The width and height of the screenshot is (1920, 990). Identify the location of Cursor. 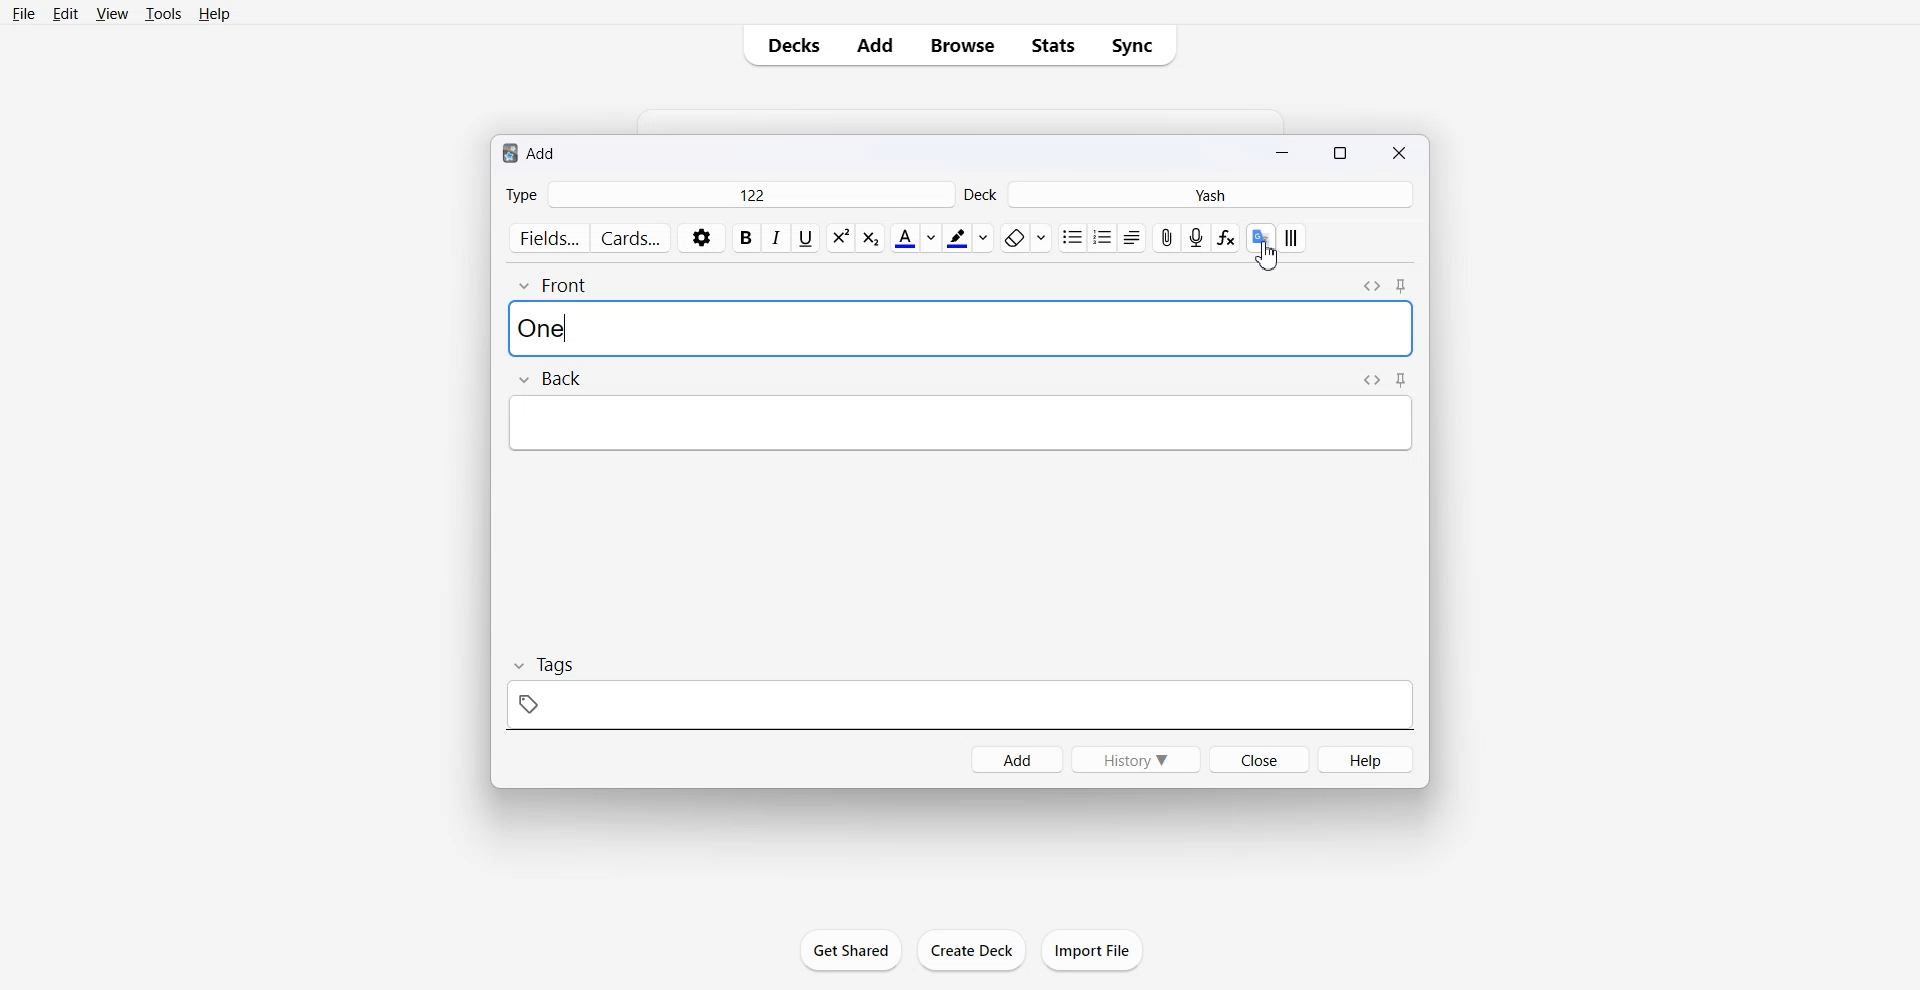
(1265, 257).